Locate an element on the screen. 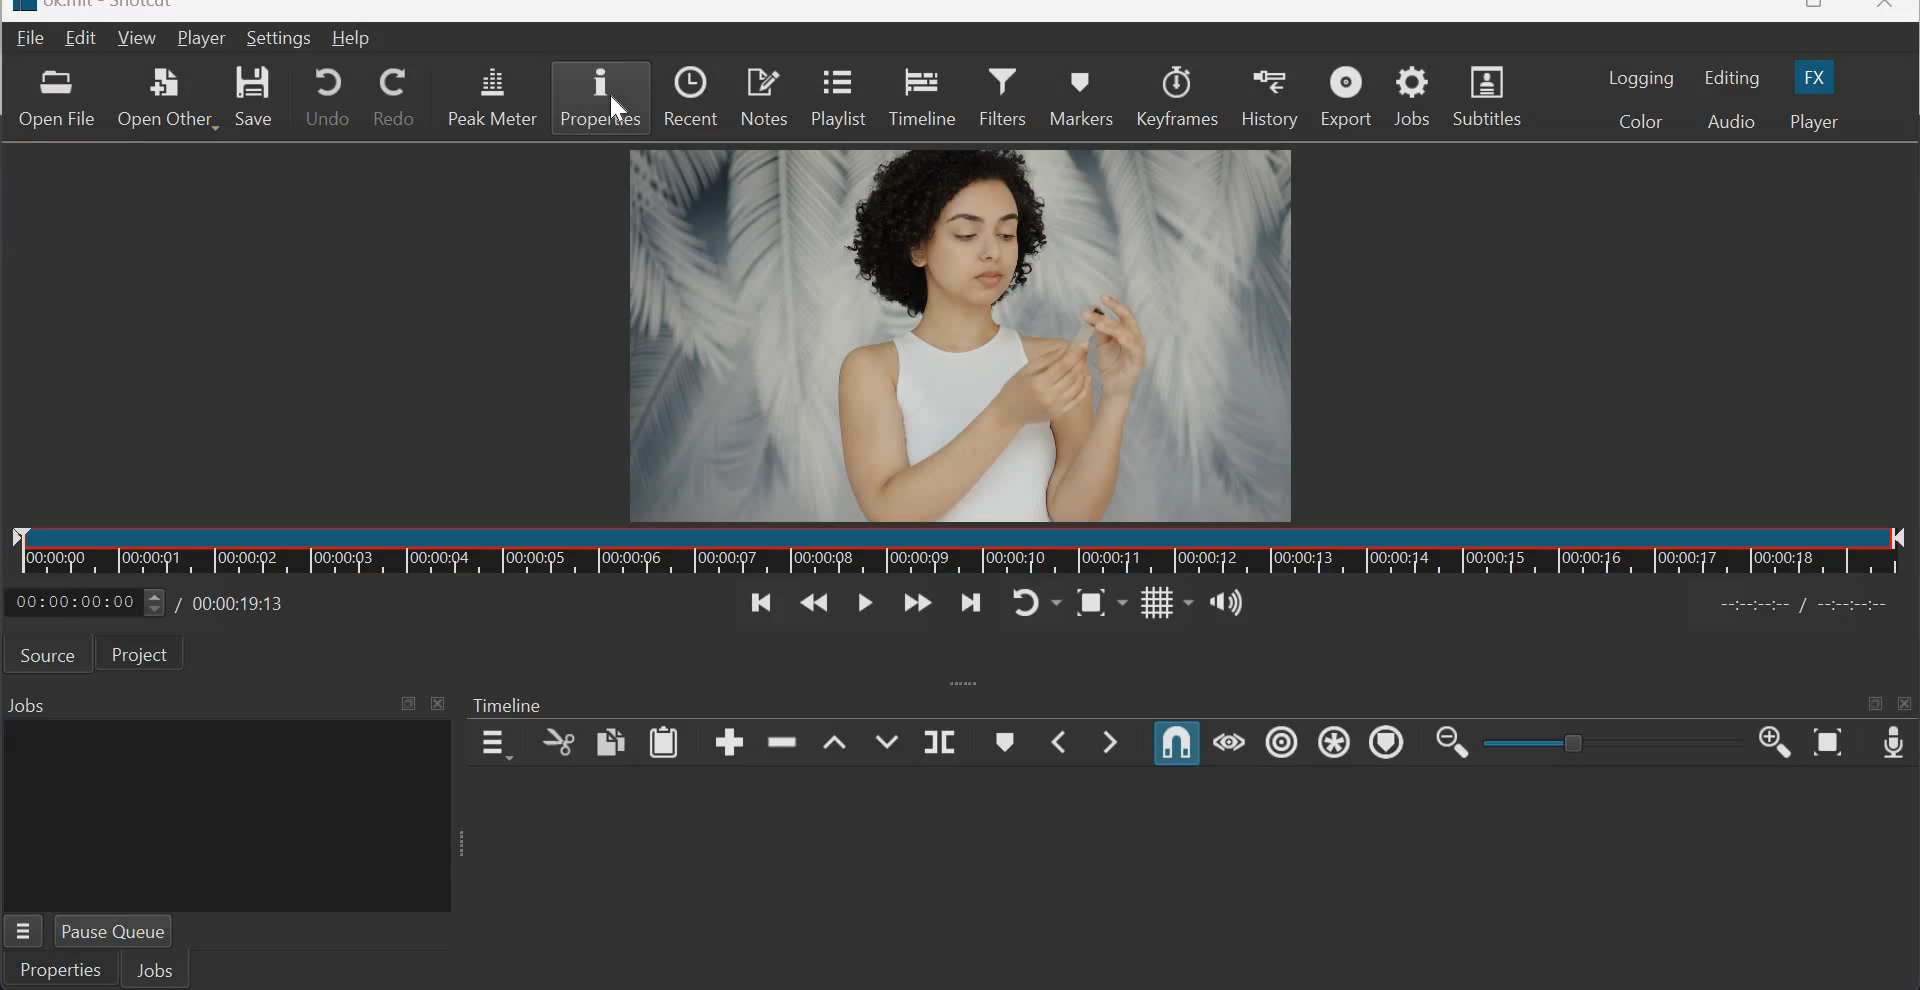 The height and width of the screenshot is (990, 1920). Markers is located at coordinates (1084, 97).